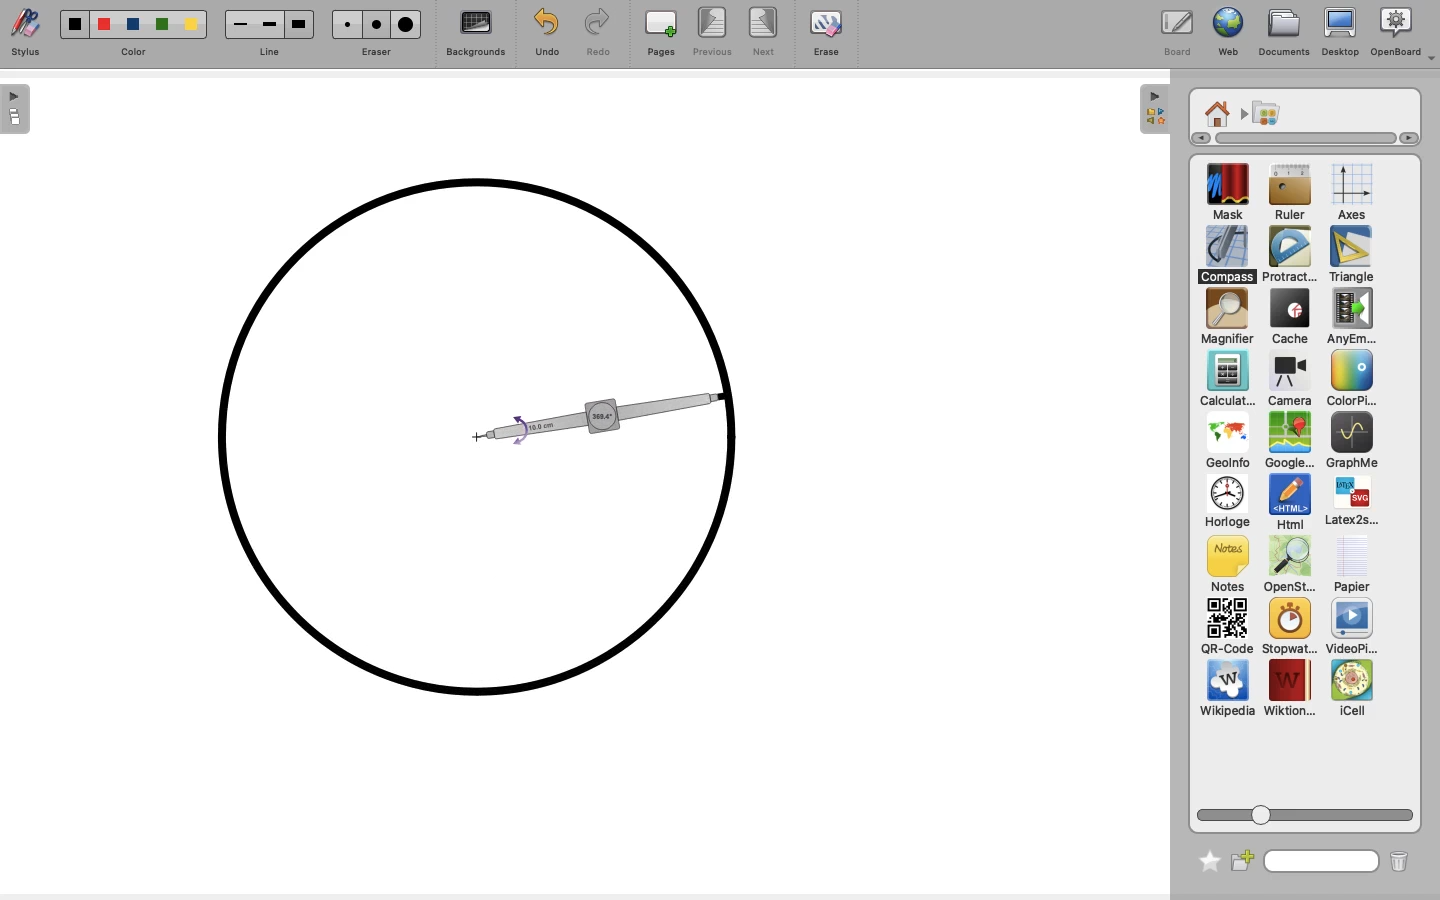  What do you see at coordinates (1351, 442) in the screenshot?
I see `GraphMe` at bounding box center [1351, 442].